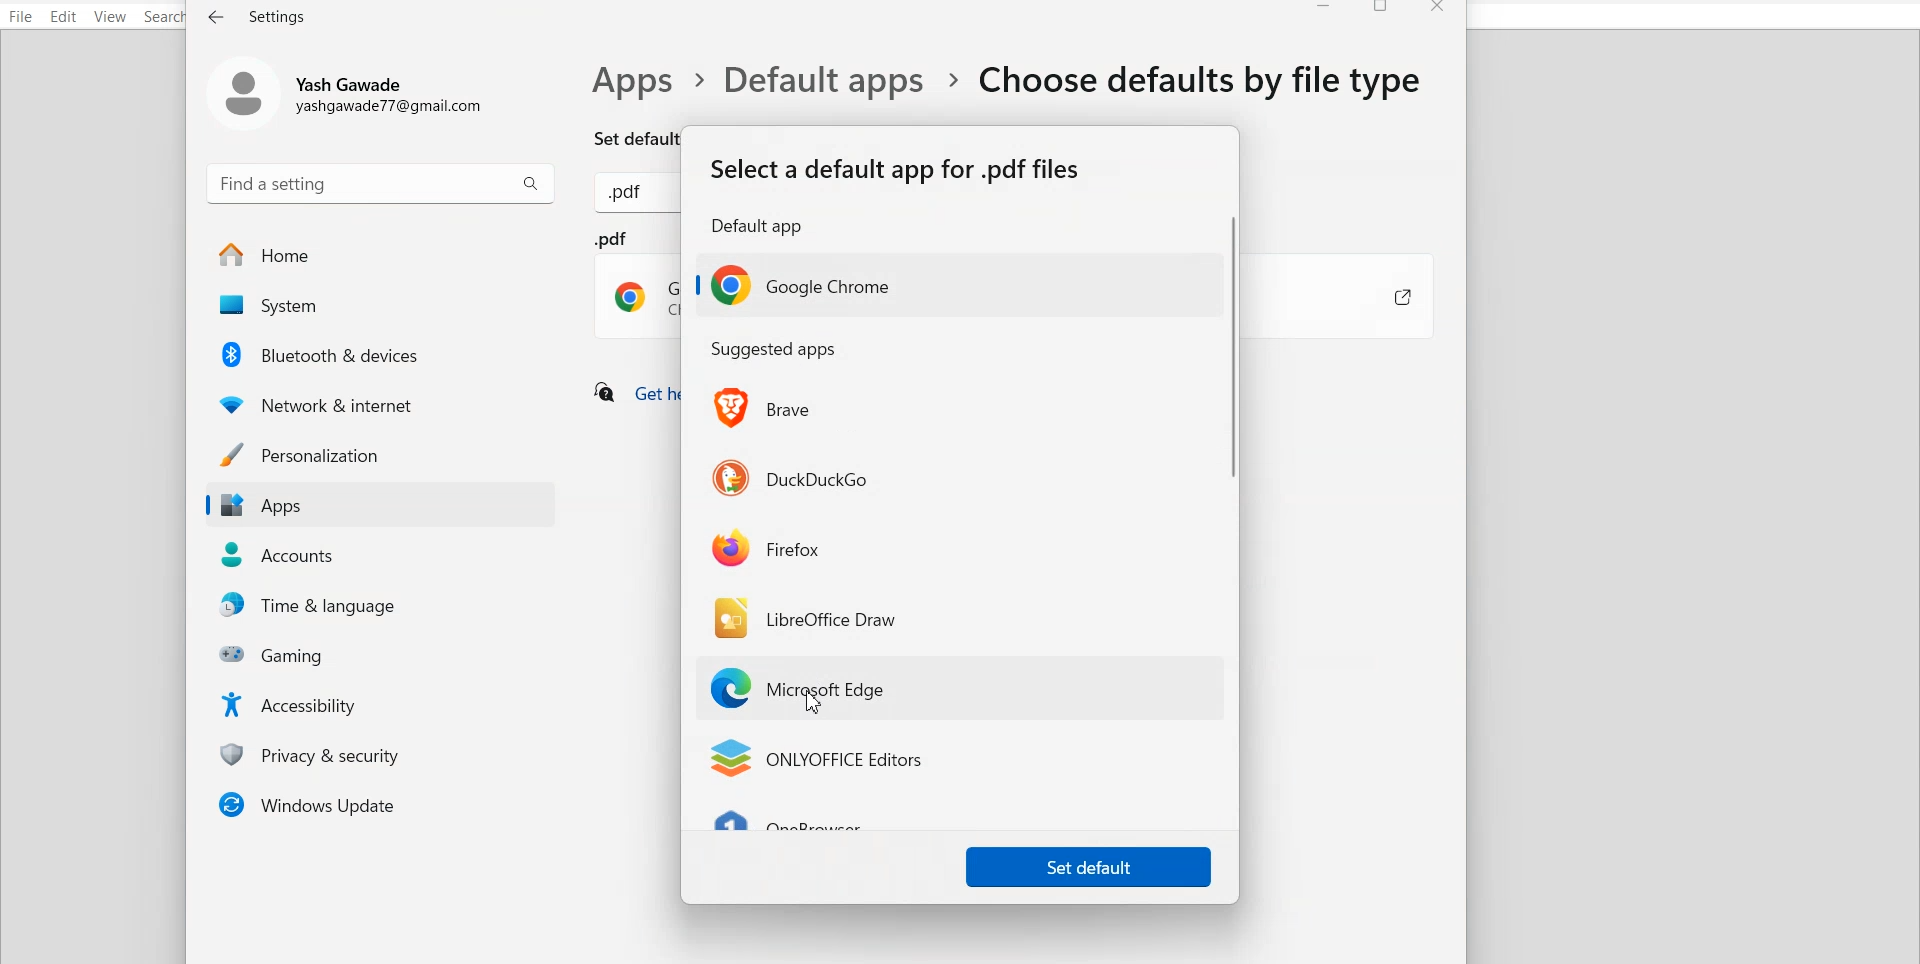  I want to click on Text, so click(259, 16).